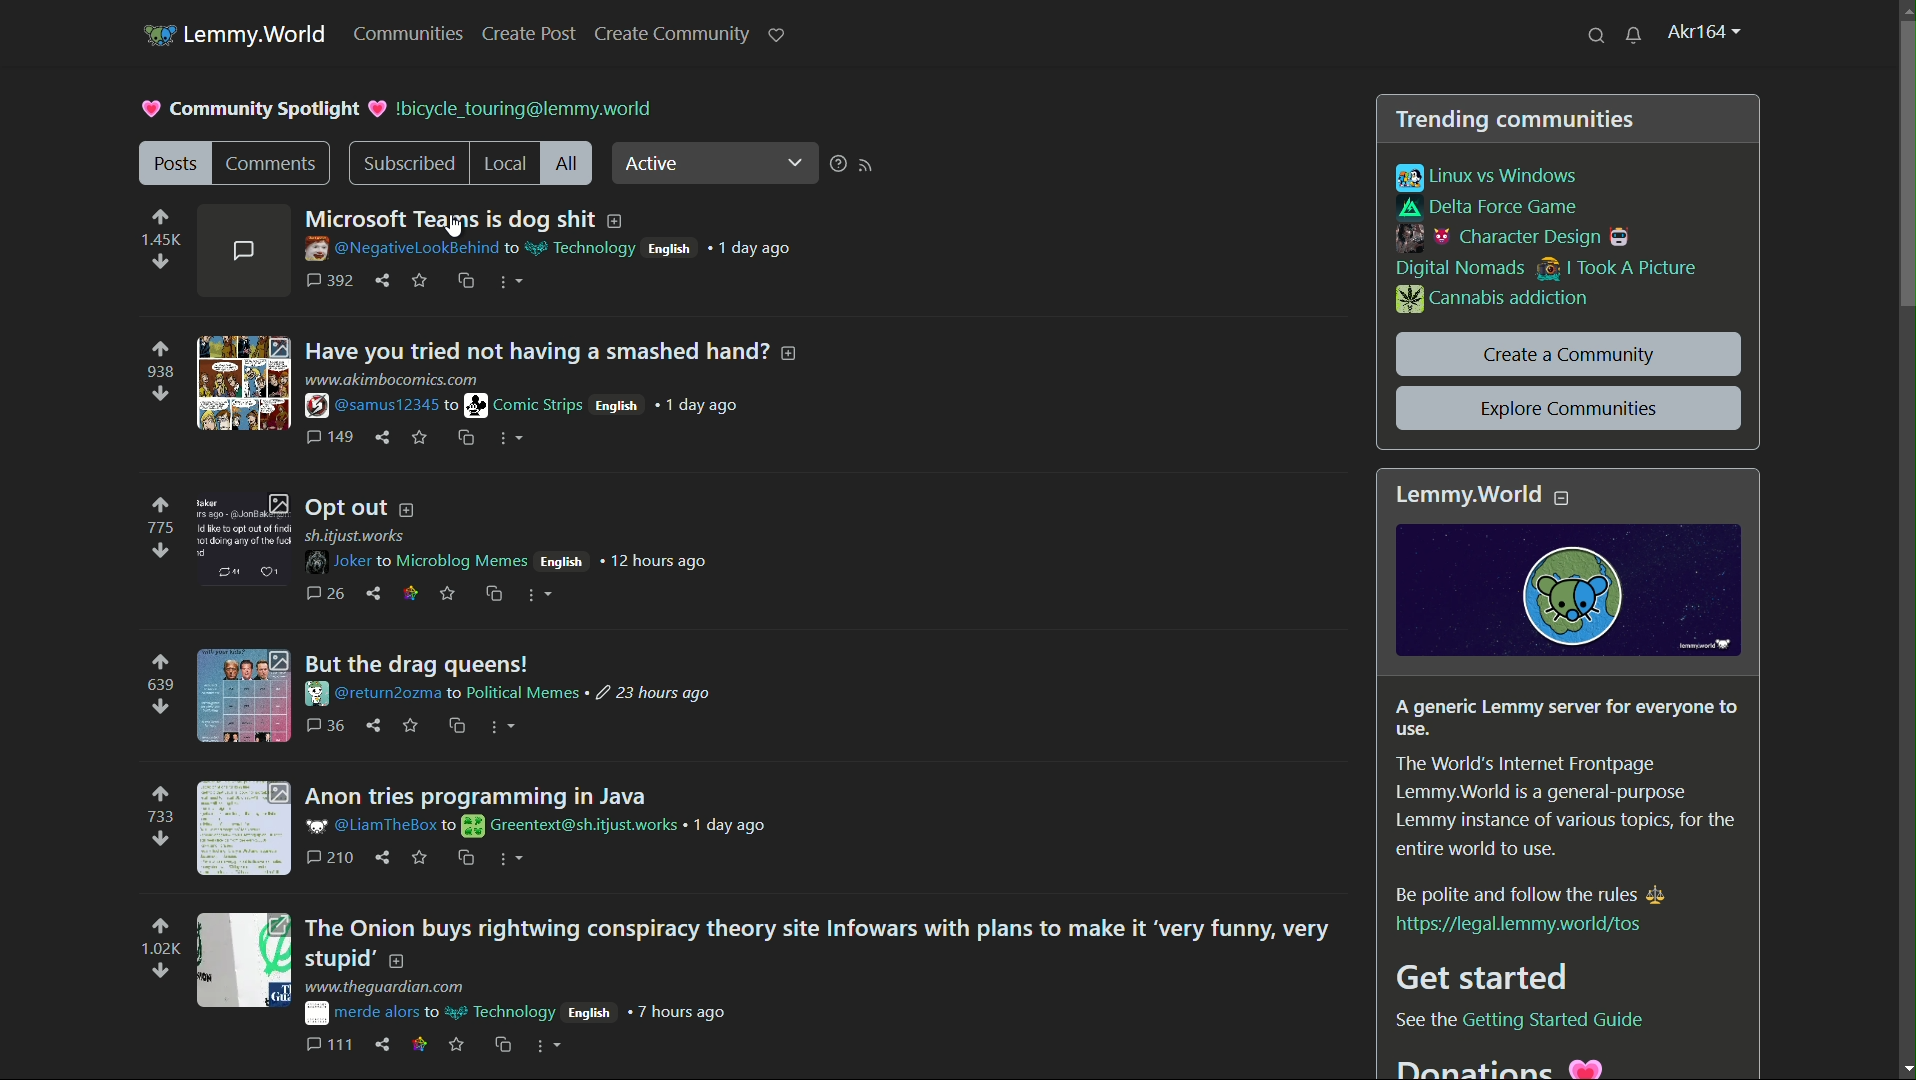 The width and height of the screenshot is (1916, 1080). Describe the element at coordinates (161, 950) in the screenshot. I see `number of votes` at that location.